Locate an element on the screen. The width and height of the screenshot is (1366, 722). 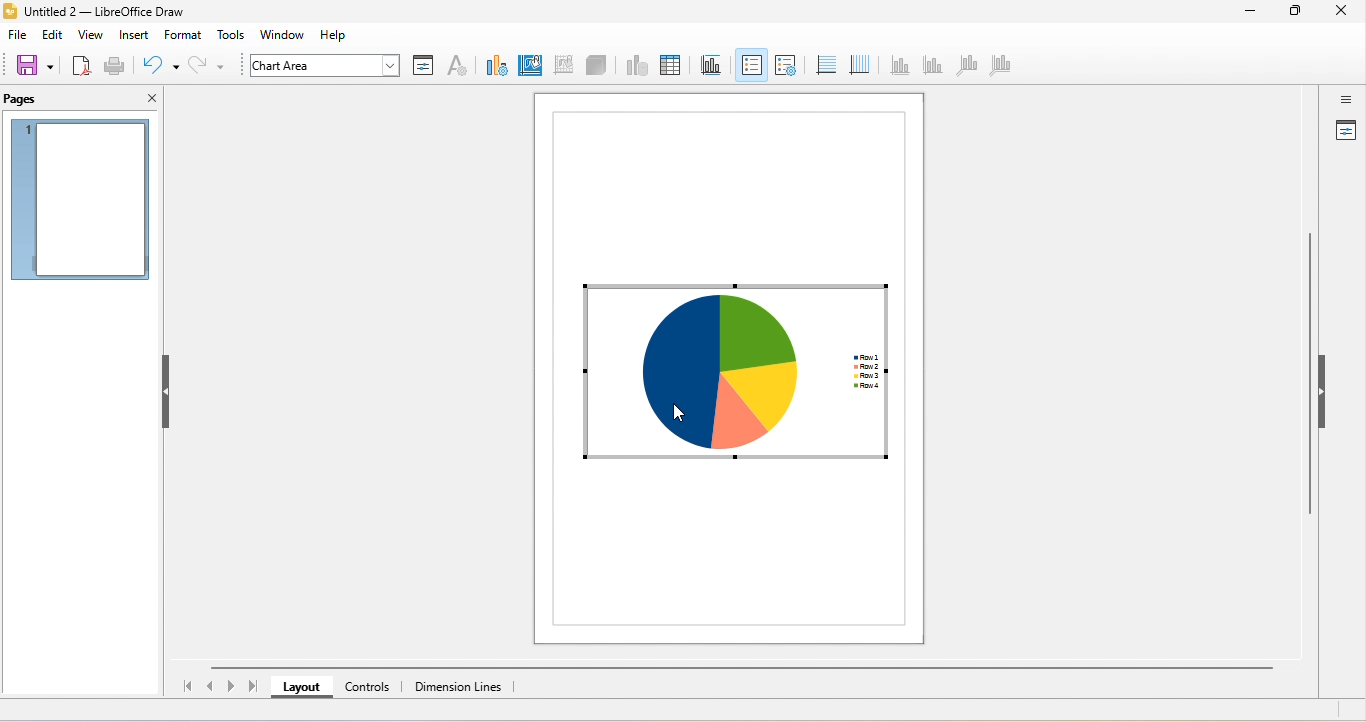
cursor movement is located at coordinates (683, 403).